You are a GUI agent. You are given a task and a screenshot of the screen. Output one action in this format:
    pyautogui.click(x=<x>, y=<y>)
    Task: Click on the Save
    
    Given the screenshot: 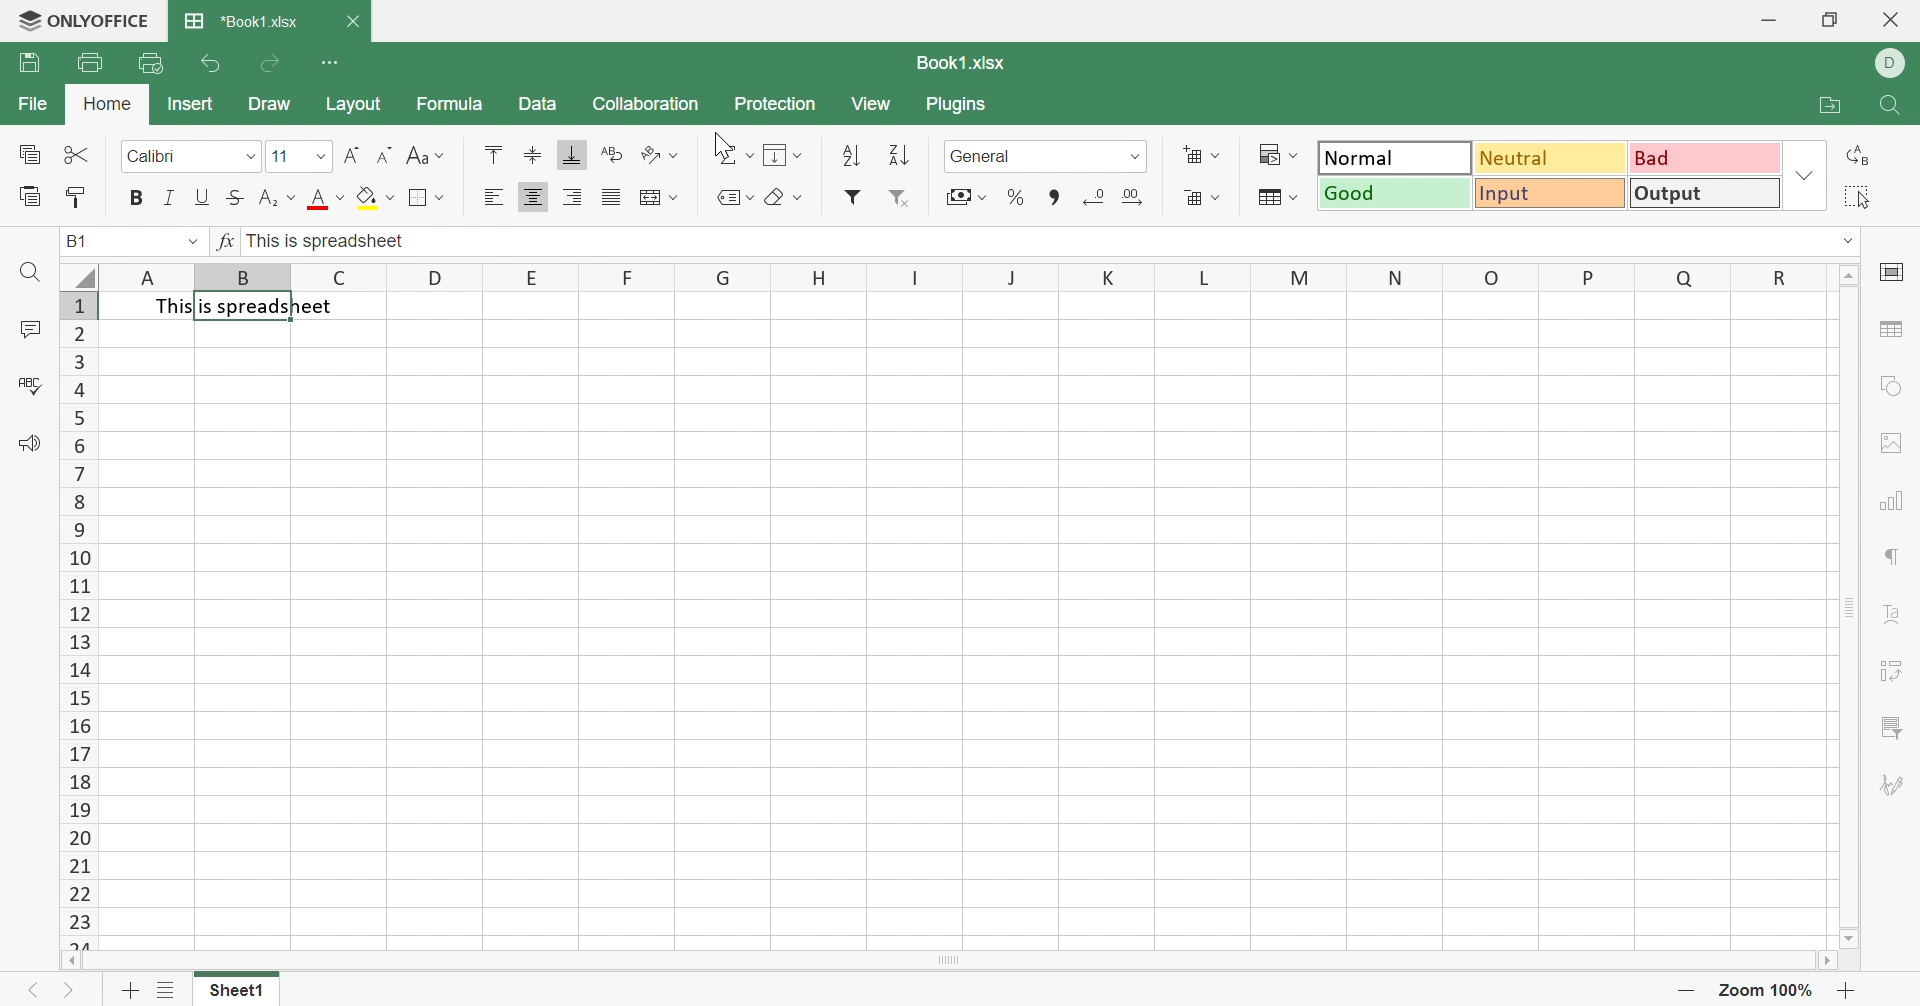 What is the action you would take?
    pyautogui.click(x=28, y=61)
    